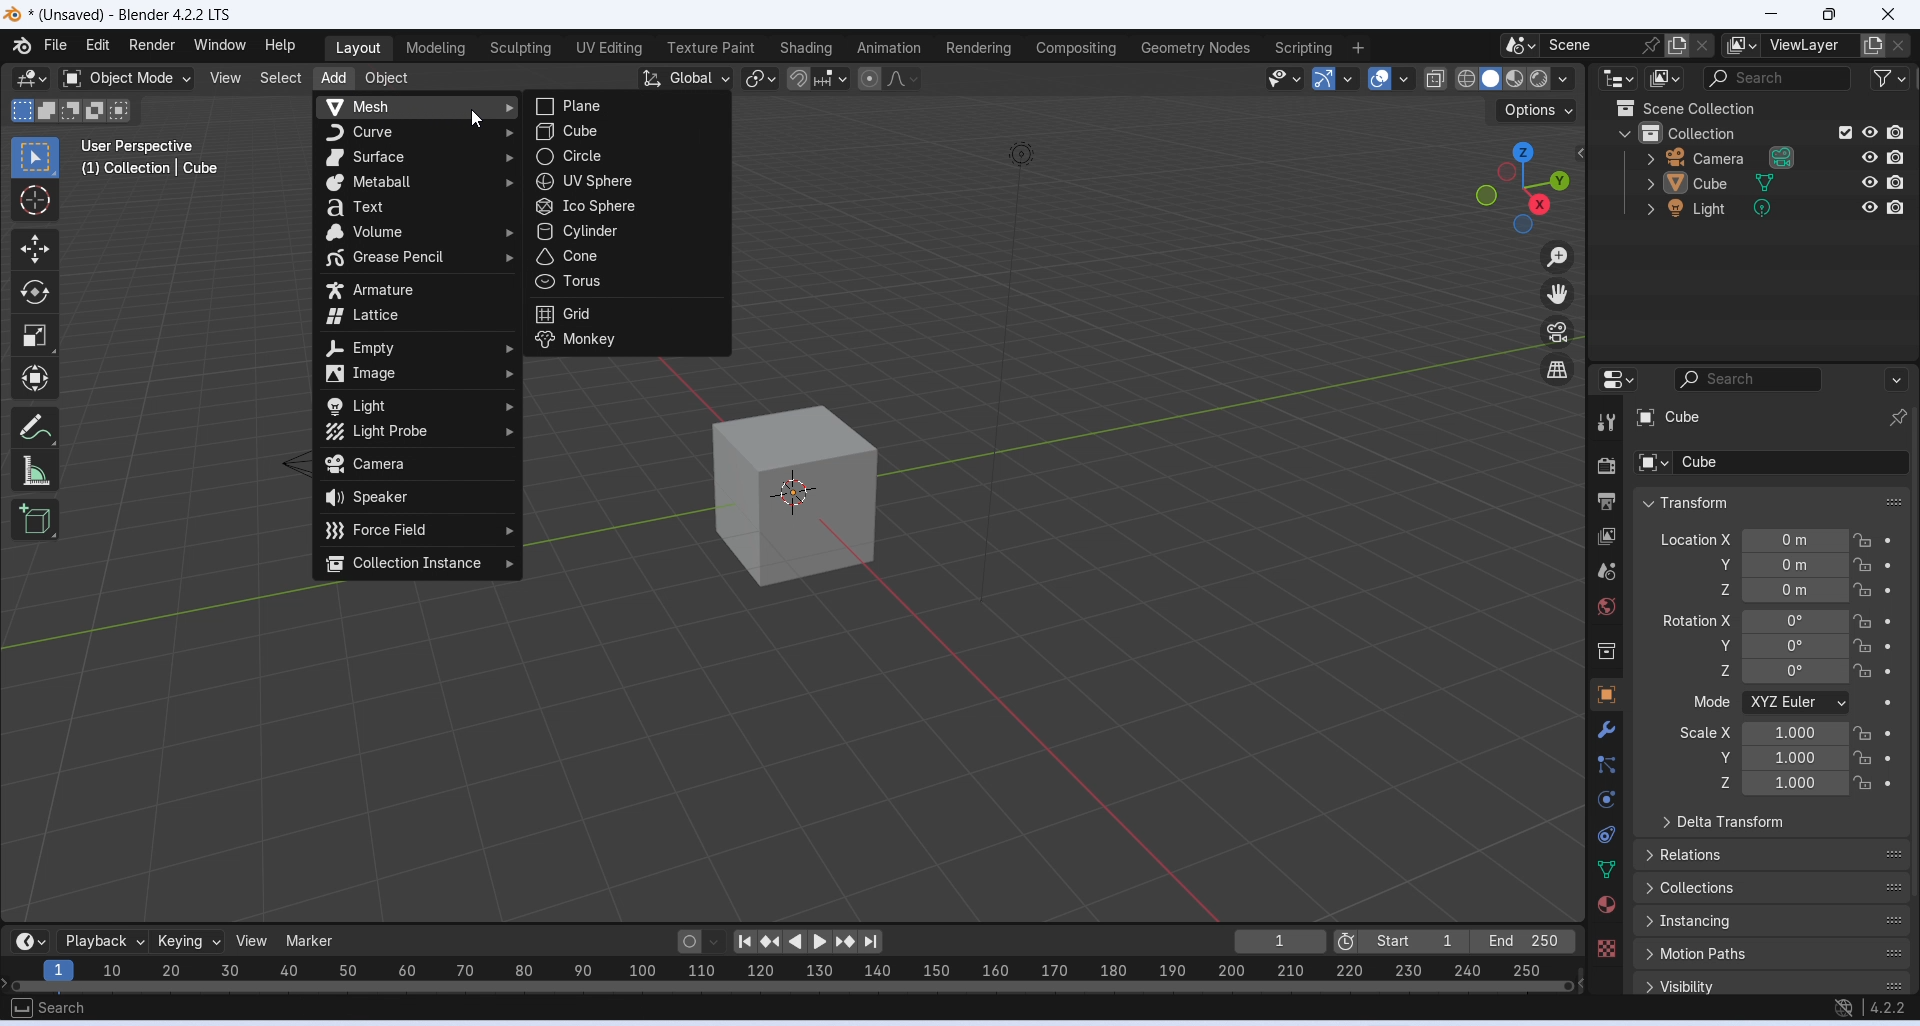 This screenshot has height=1026, width=1920. What do you see at coordinates (1345, 943) in the screenshot?
I see `use preview range` at bounding box center [1345, 943].